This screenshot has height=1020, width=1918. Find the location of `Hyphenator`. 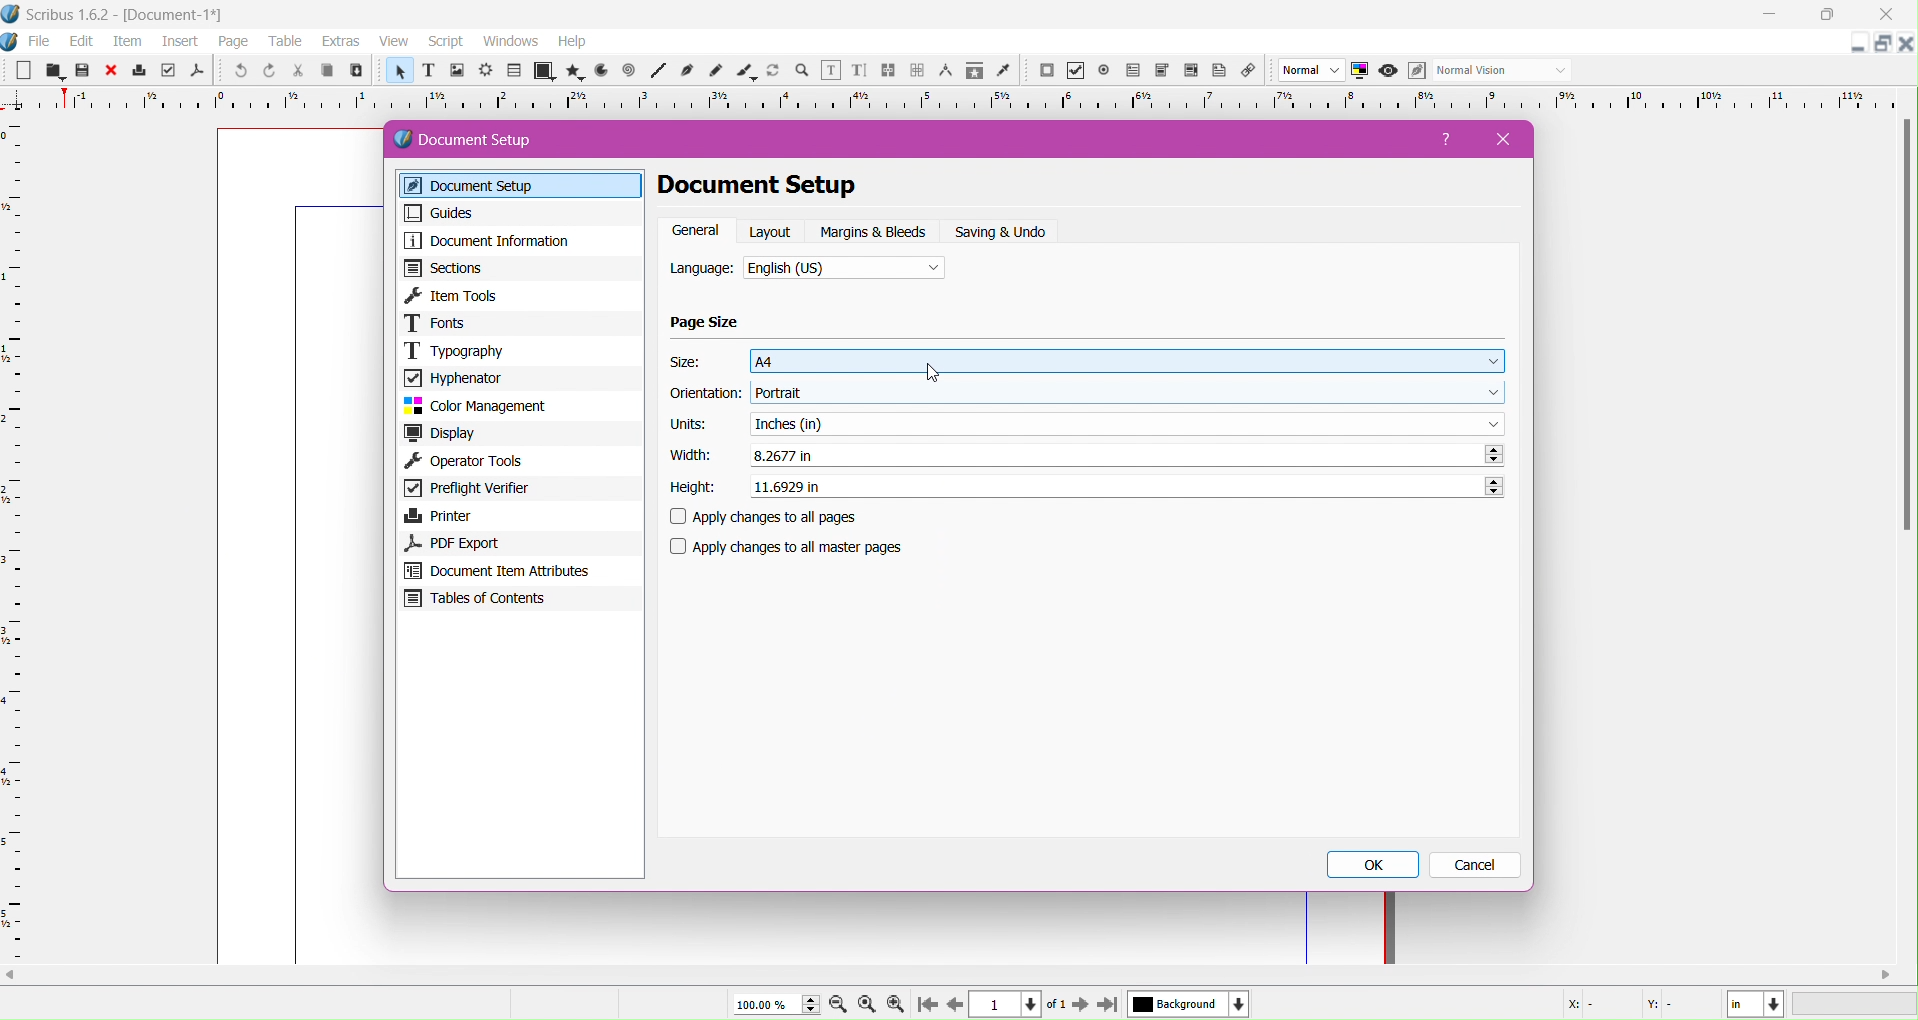

Hyphenator is located at coordinates (519, 377).